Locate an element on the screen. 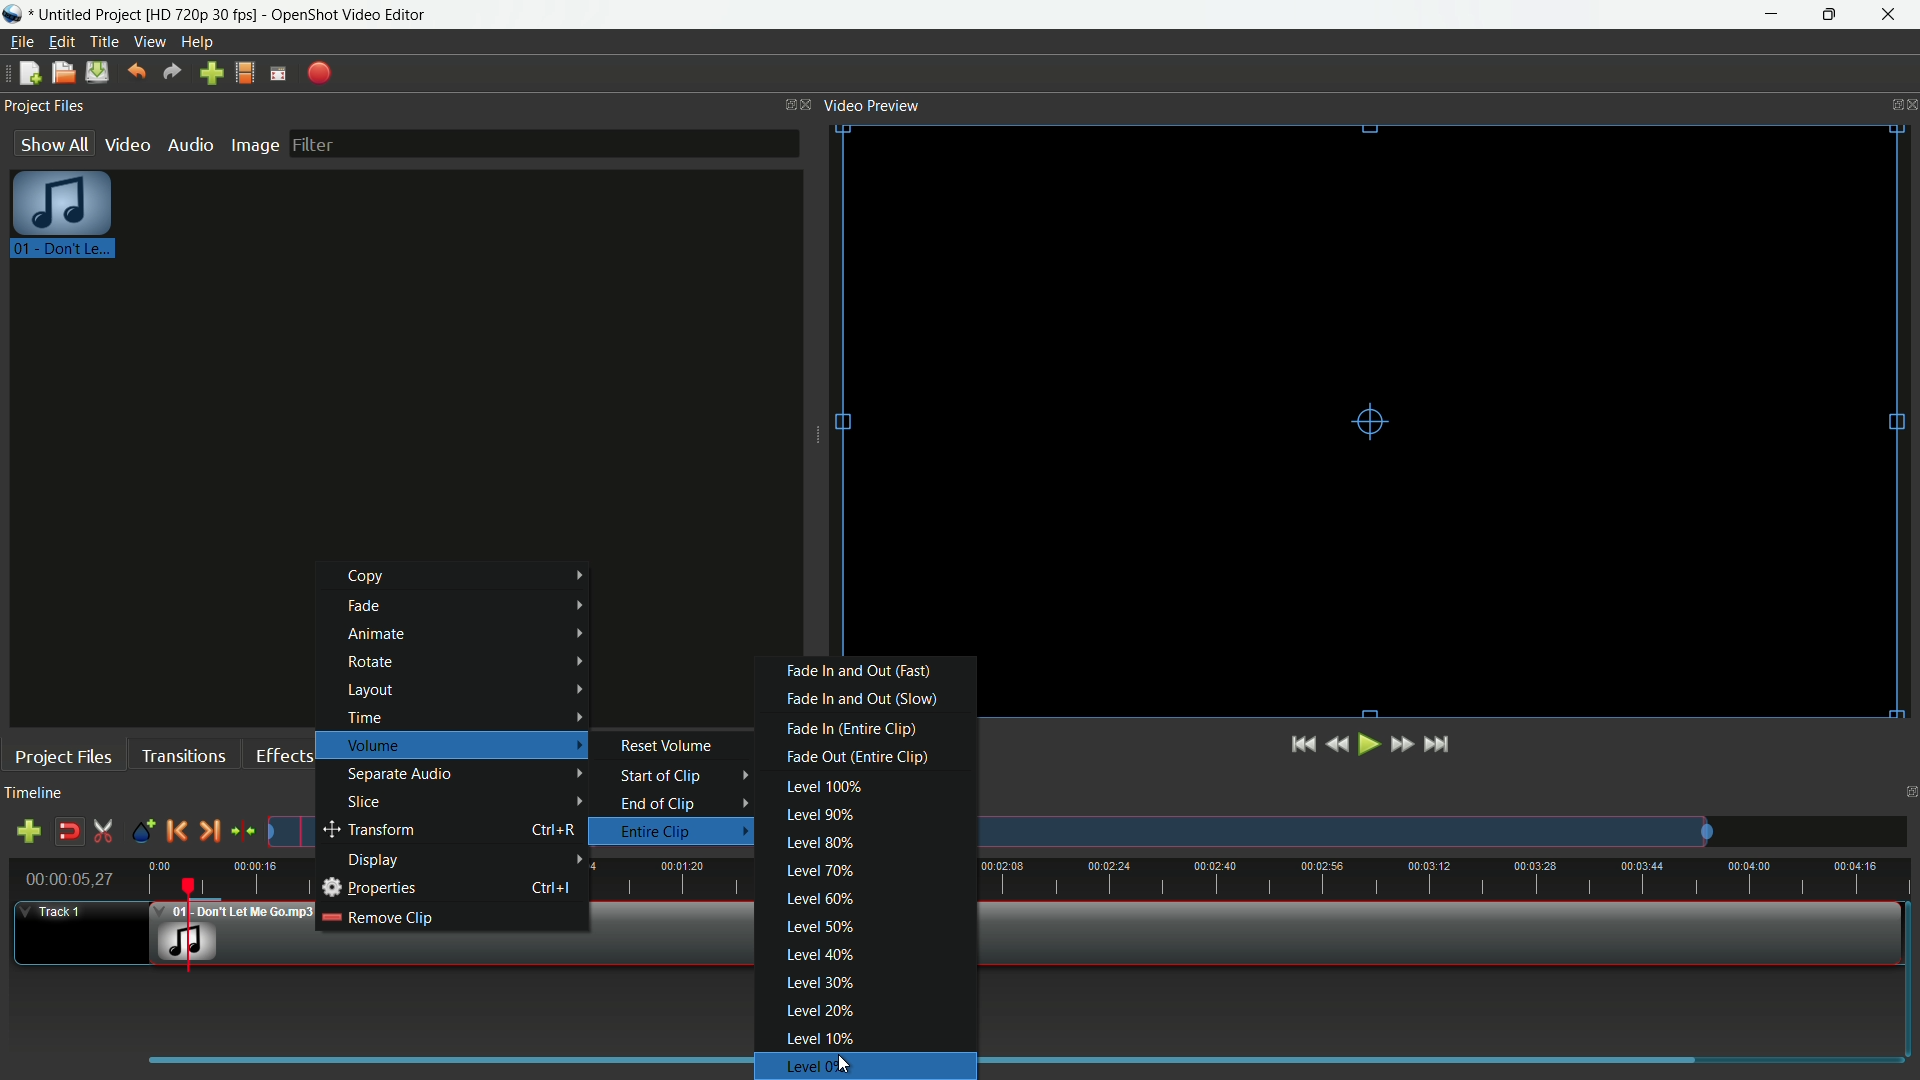 The width and height of the screenshot is (1920, 1080). track preview is located at coordinates (1344, 831).